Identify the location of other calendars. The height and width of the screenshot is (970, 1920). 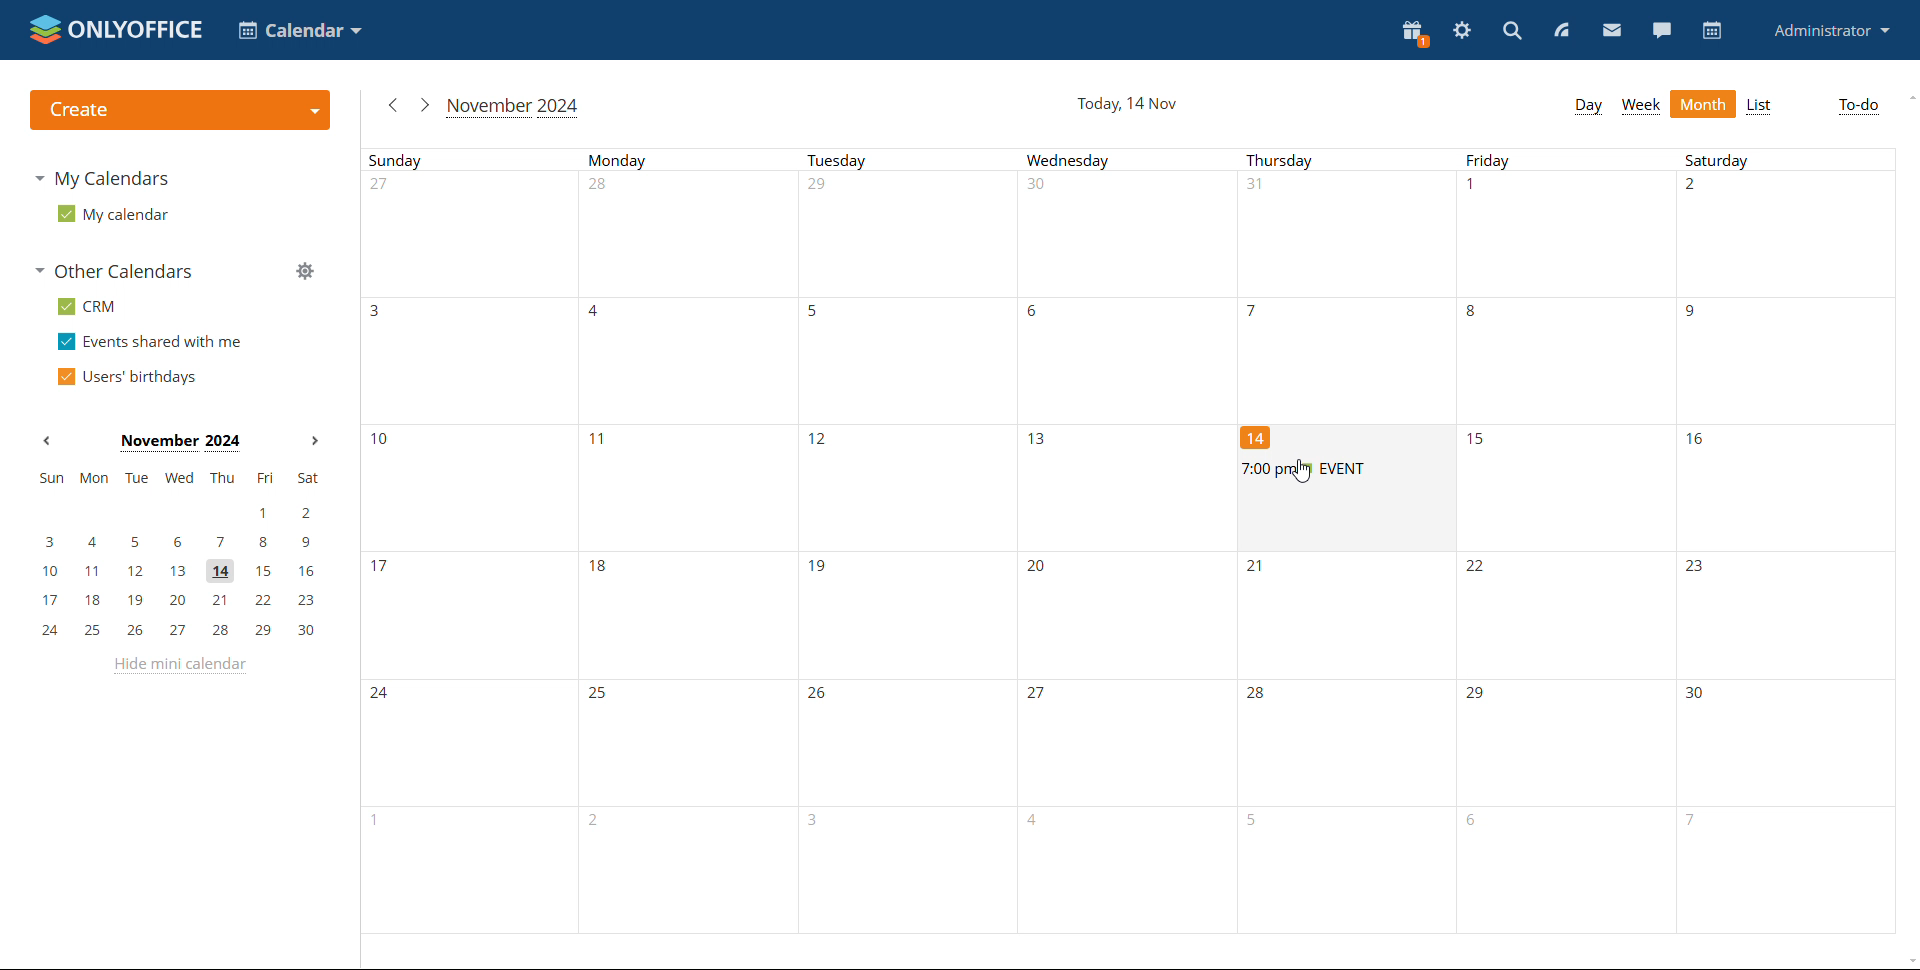
(114, 270).